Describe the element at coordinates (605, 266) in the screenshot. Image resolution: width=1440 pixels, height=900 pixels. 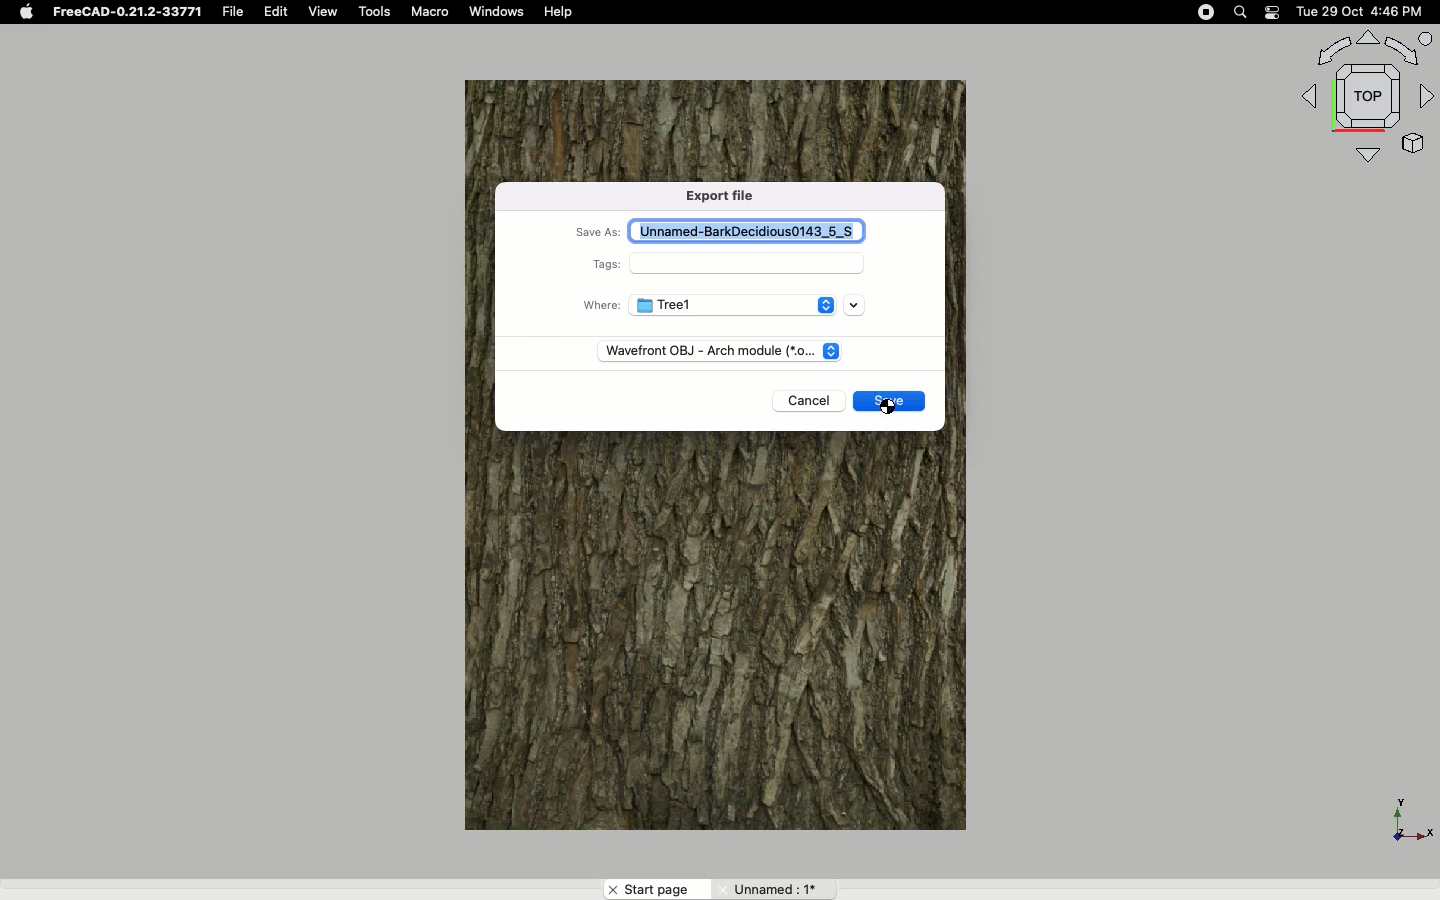
I see `Tags` at that location.